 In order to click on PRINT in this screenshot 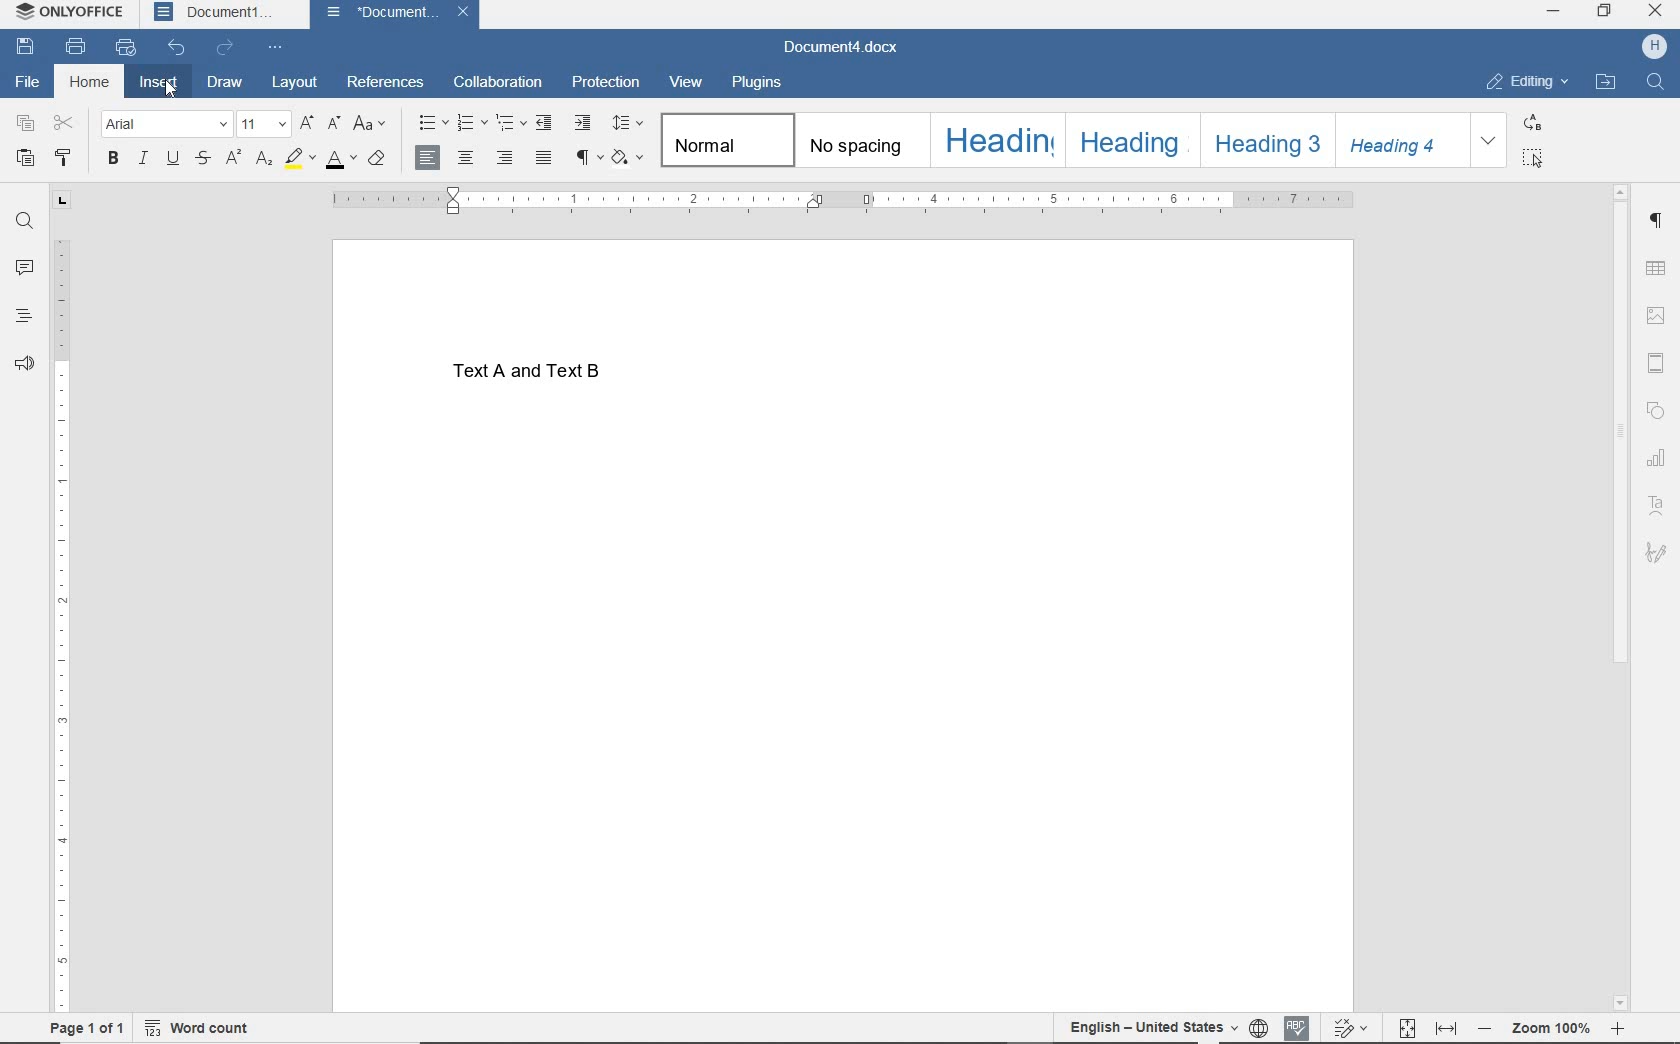, I will do `click(75, 48)`.